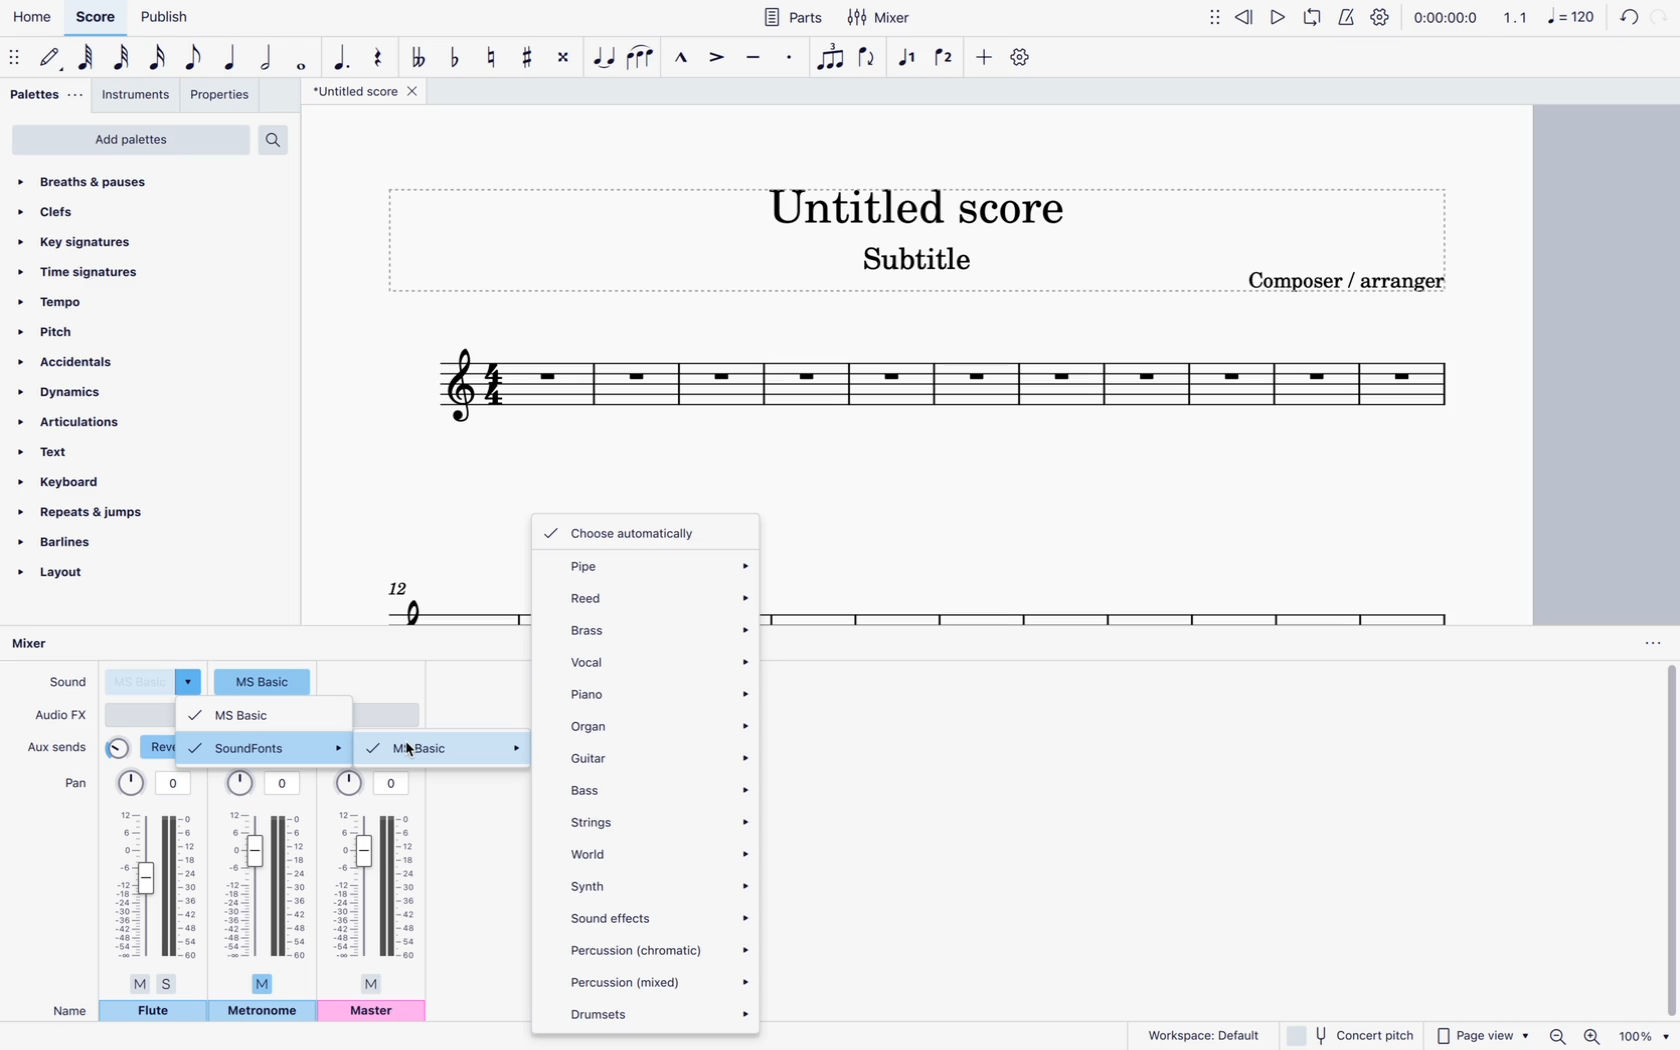 The image size is (1680, 1050). What do you see at coordinates (93, 301) in the screenshot?
I see `tempo` at bounding box center [93, 301].